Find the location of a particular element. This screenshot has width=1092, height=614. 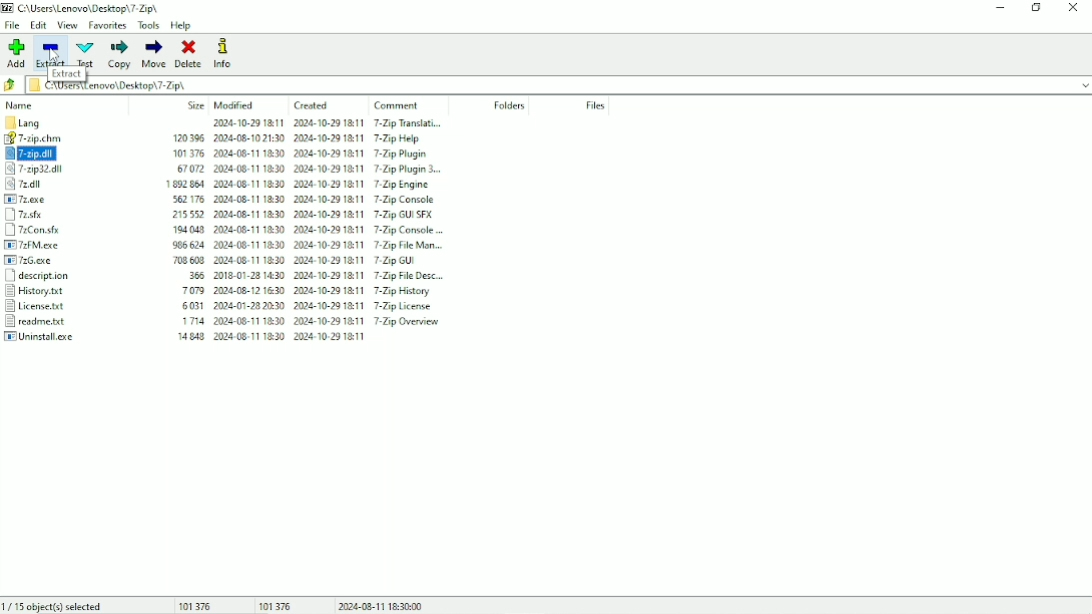

7-zip.dll is located at coordinates (62, 154).